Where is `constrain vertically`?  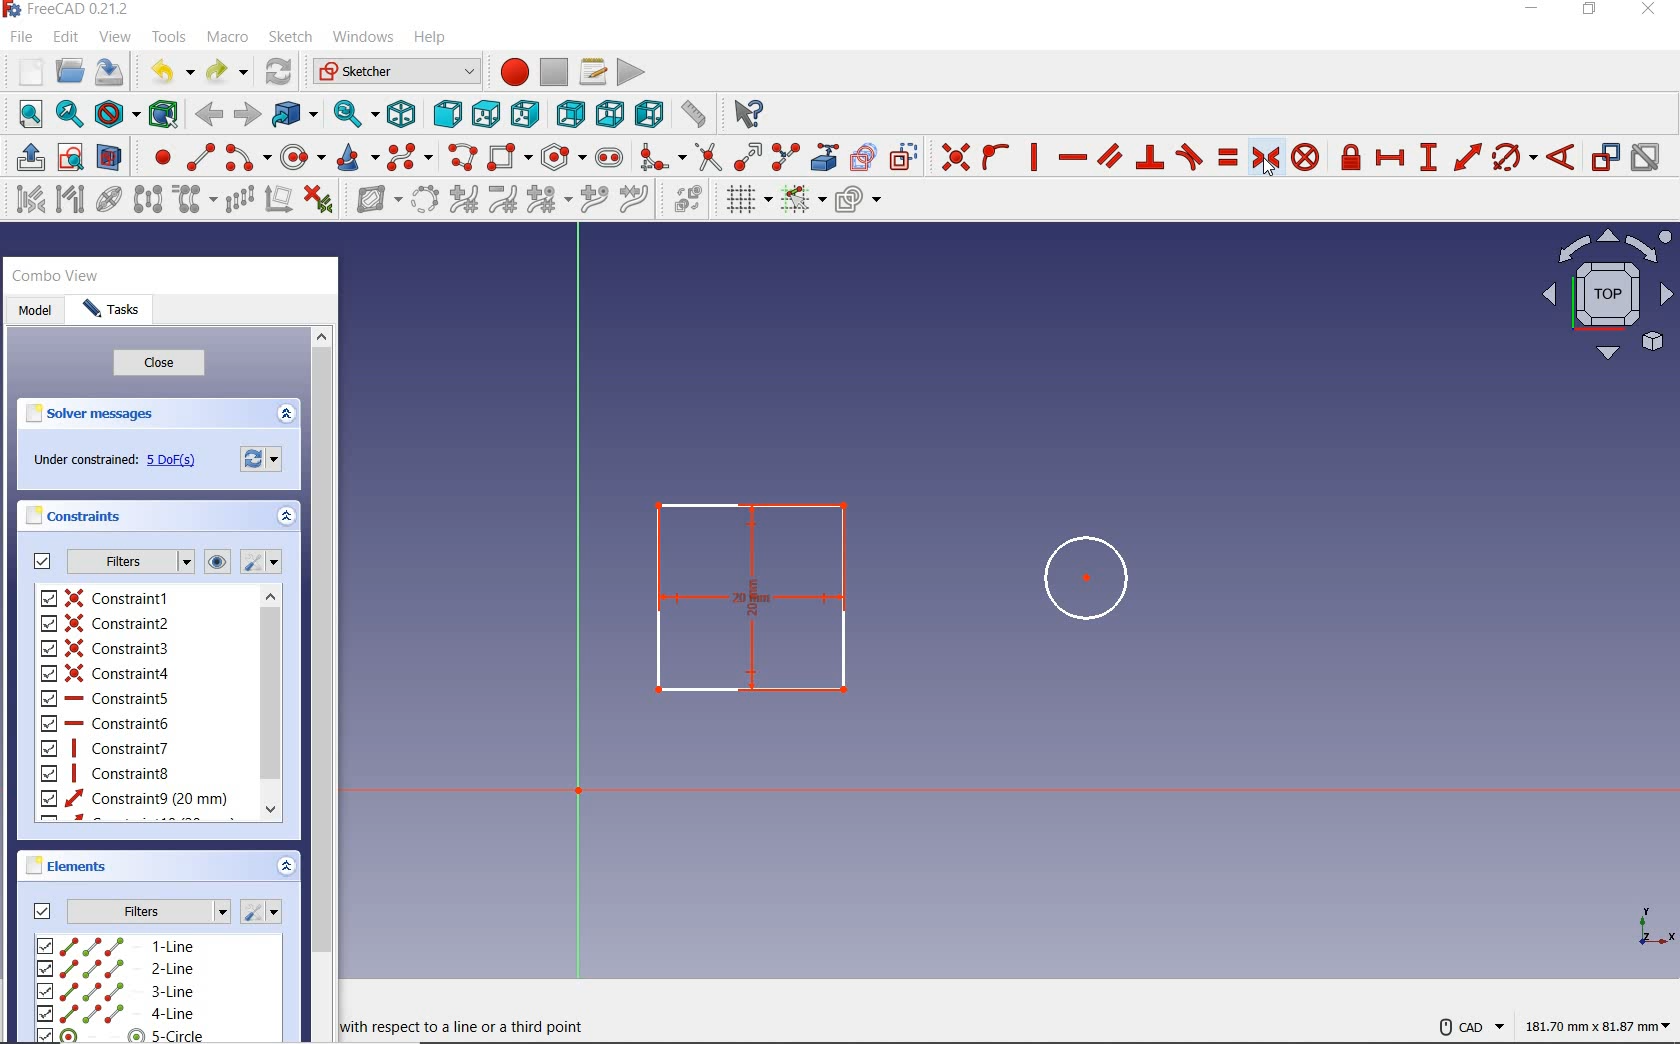 constrain vertically is located at coordinates (1035, 159).